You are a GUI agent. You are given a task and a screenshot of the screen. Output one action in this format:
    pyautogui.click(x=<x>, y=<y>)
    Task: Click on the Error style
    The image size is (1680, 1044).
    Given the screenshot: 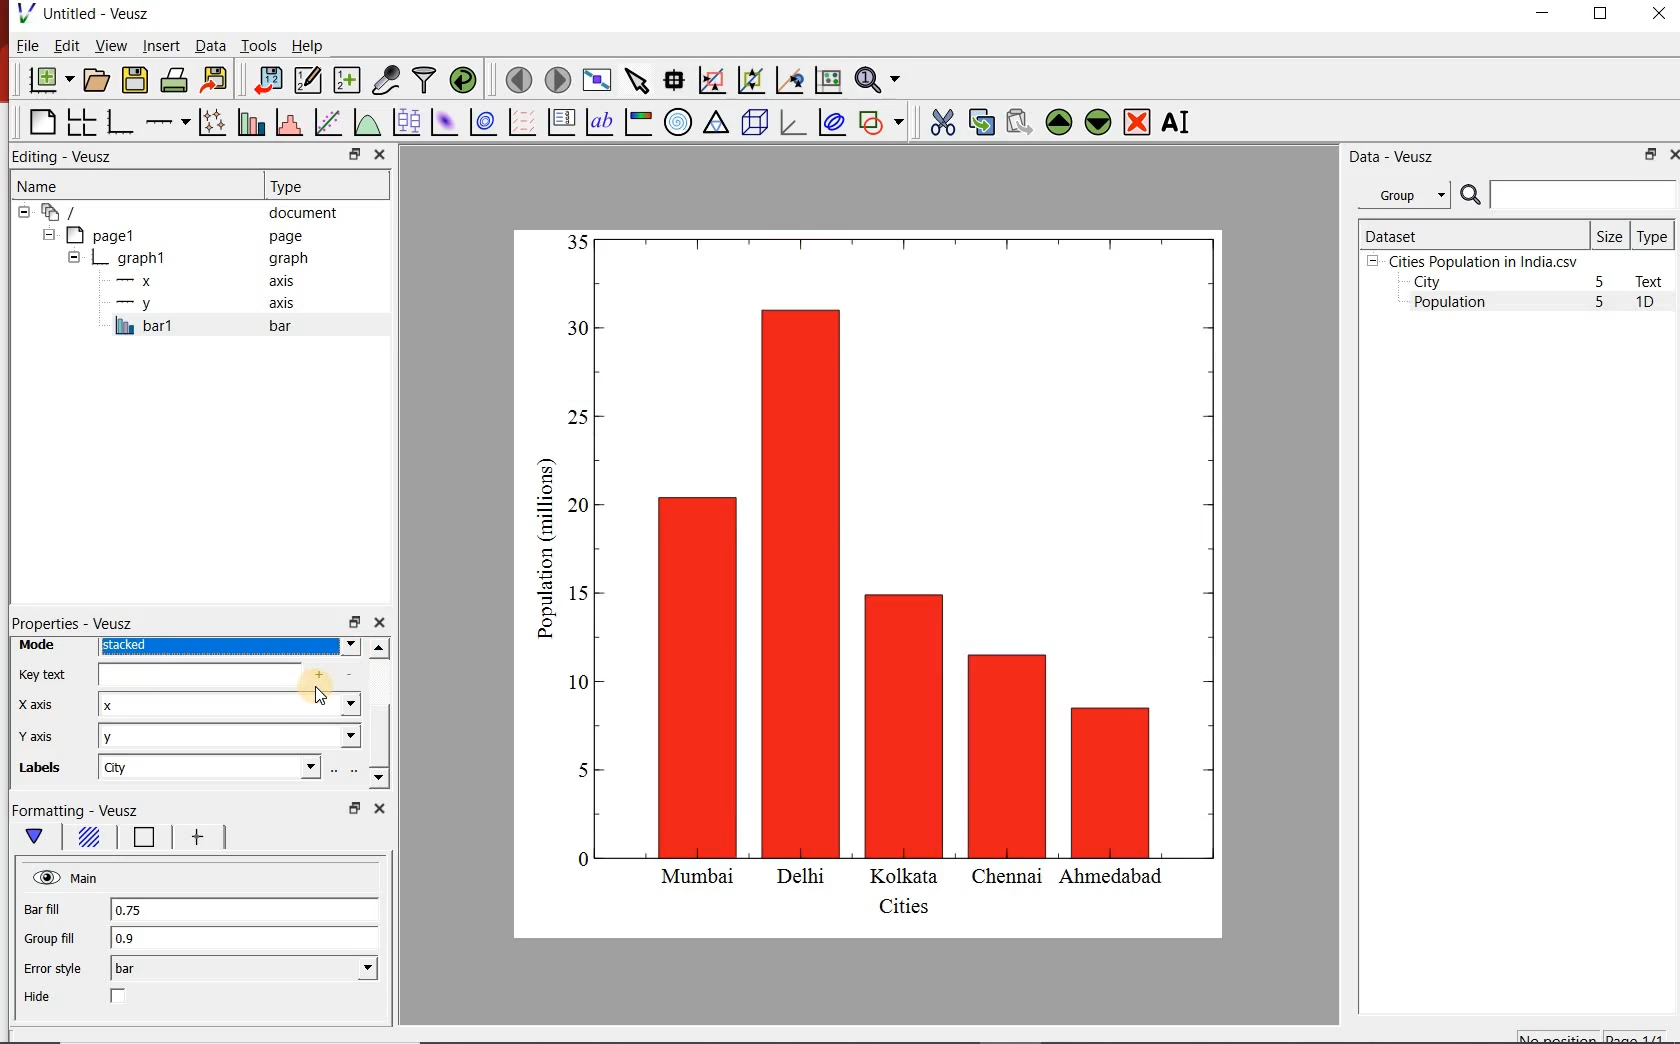 What is the action you would take?
    pyautogui.click(x=52, y=969)
    